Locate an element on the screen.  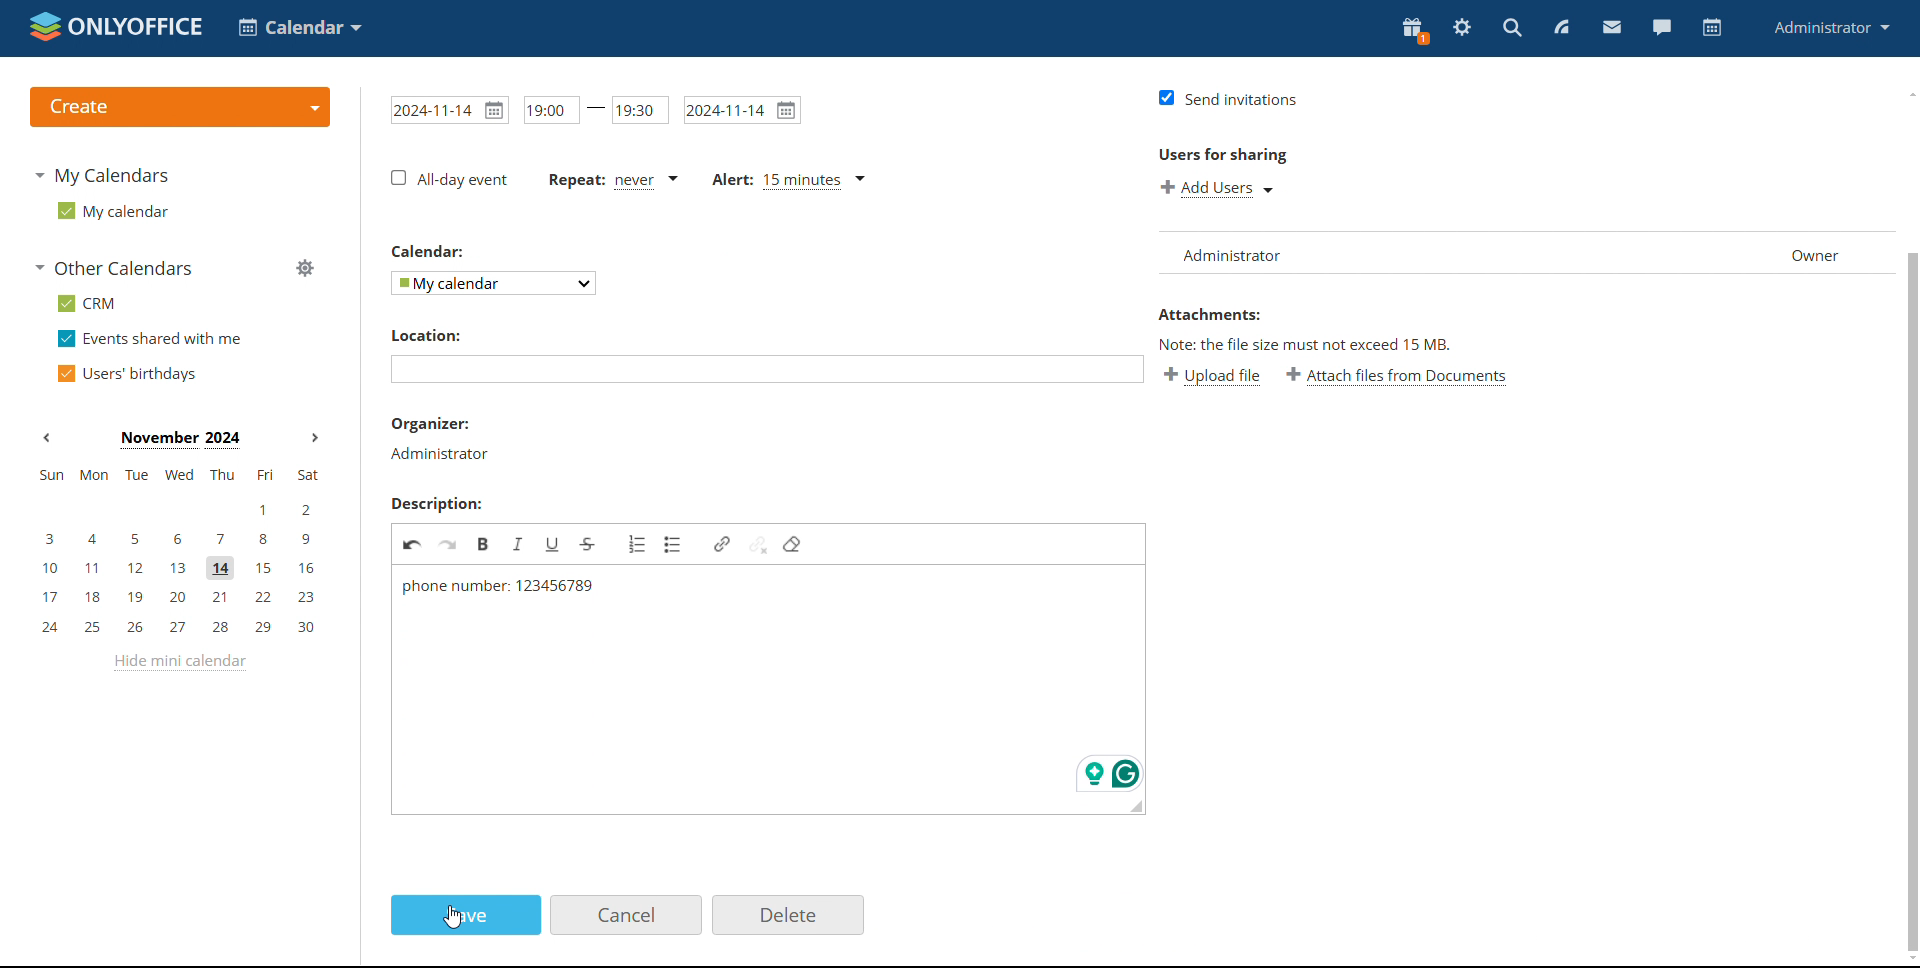
previous month is located at coordinates (47, 439).